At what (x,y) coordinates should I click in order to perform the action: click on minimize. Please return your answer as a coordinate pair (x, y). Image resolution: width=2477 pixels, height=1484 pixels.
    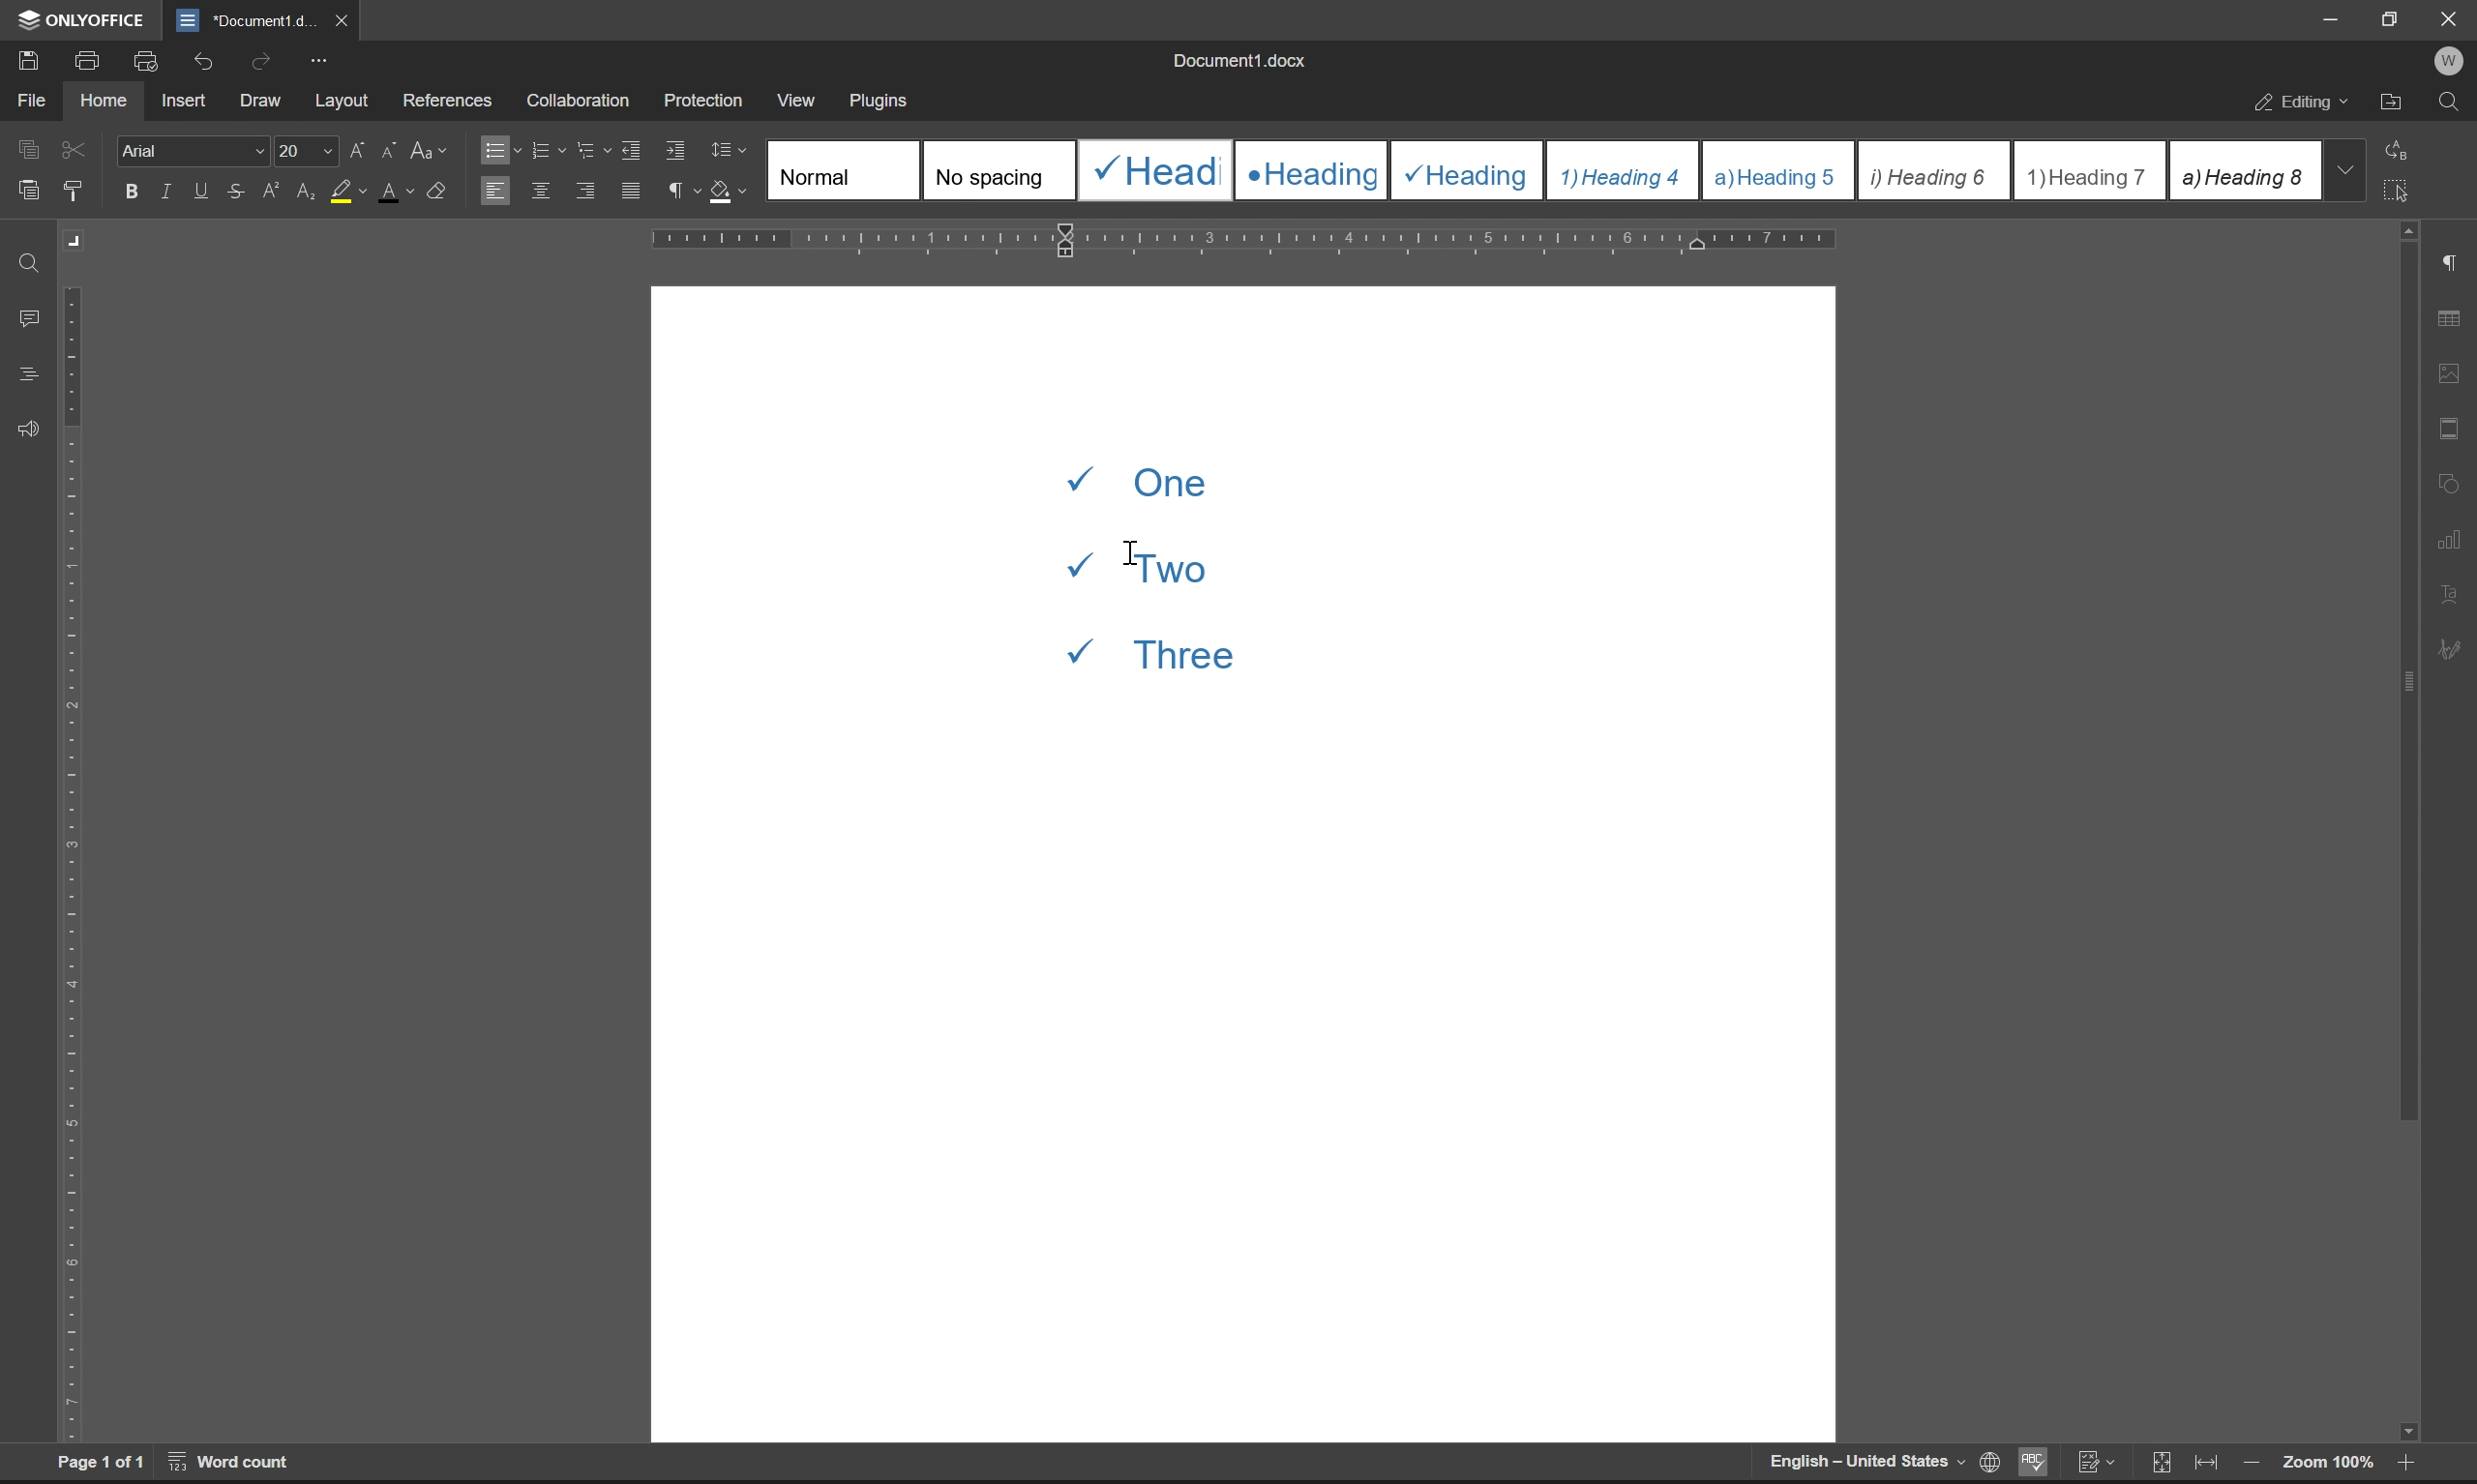
    Looking at the image, I should click on (2332, 19).